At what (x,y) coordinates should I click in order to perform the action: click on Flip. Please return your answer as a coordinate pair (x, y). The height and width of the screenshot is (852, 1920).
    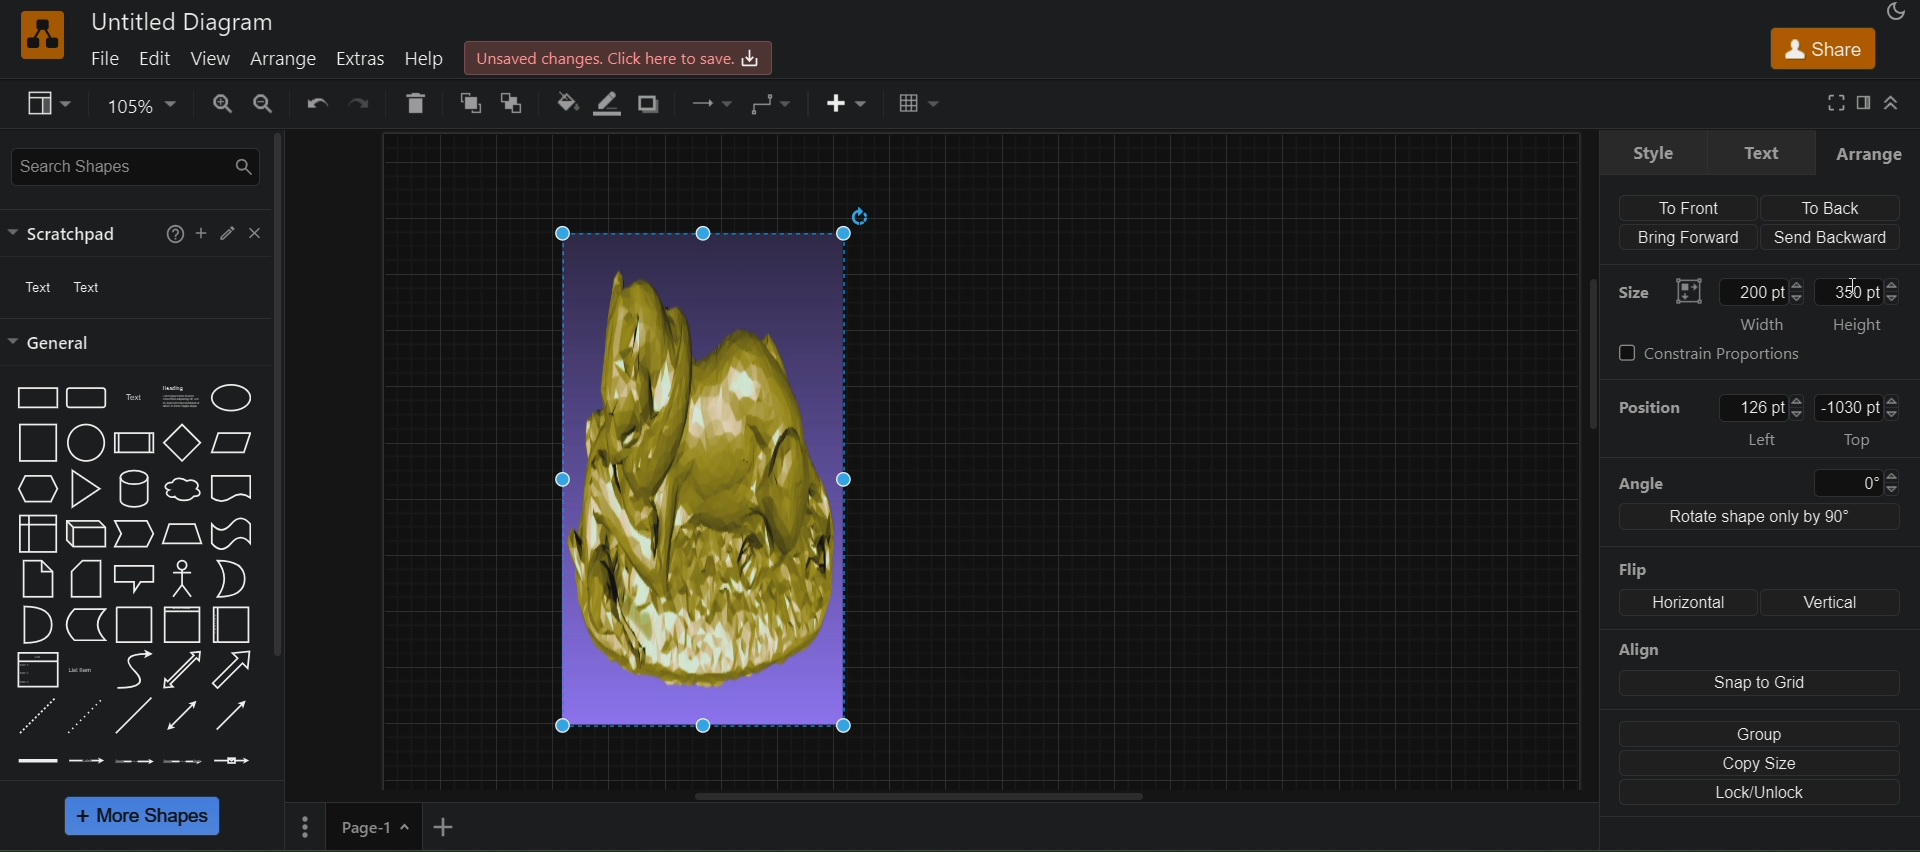
    Looking at the image, I should click on (1634, 569).